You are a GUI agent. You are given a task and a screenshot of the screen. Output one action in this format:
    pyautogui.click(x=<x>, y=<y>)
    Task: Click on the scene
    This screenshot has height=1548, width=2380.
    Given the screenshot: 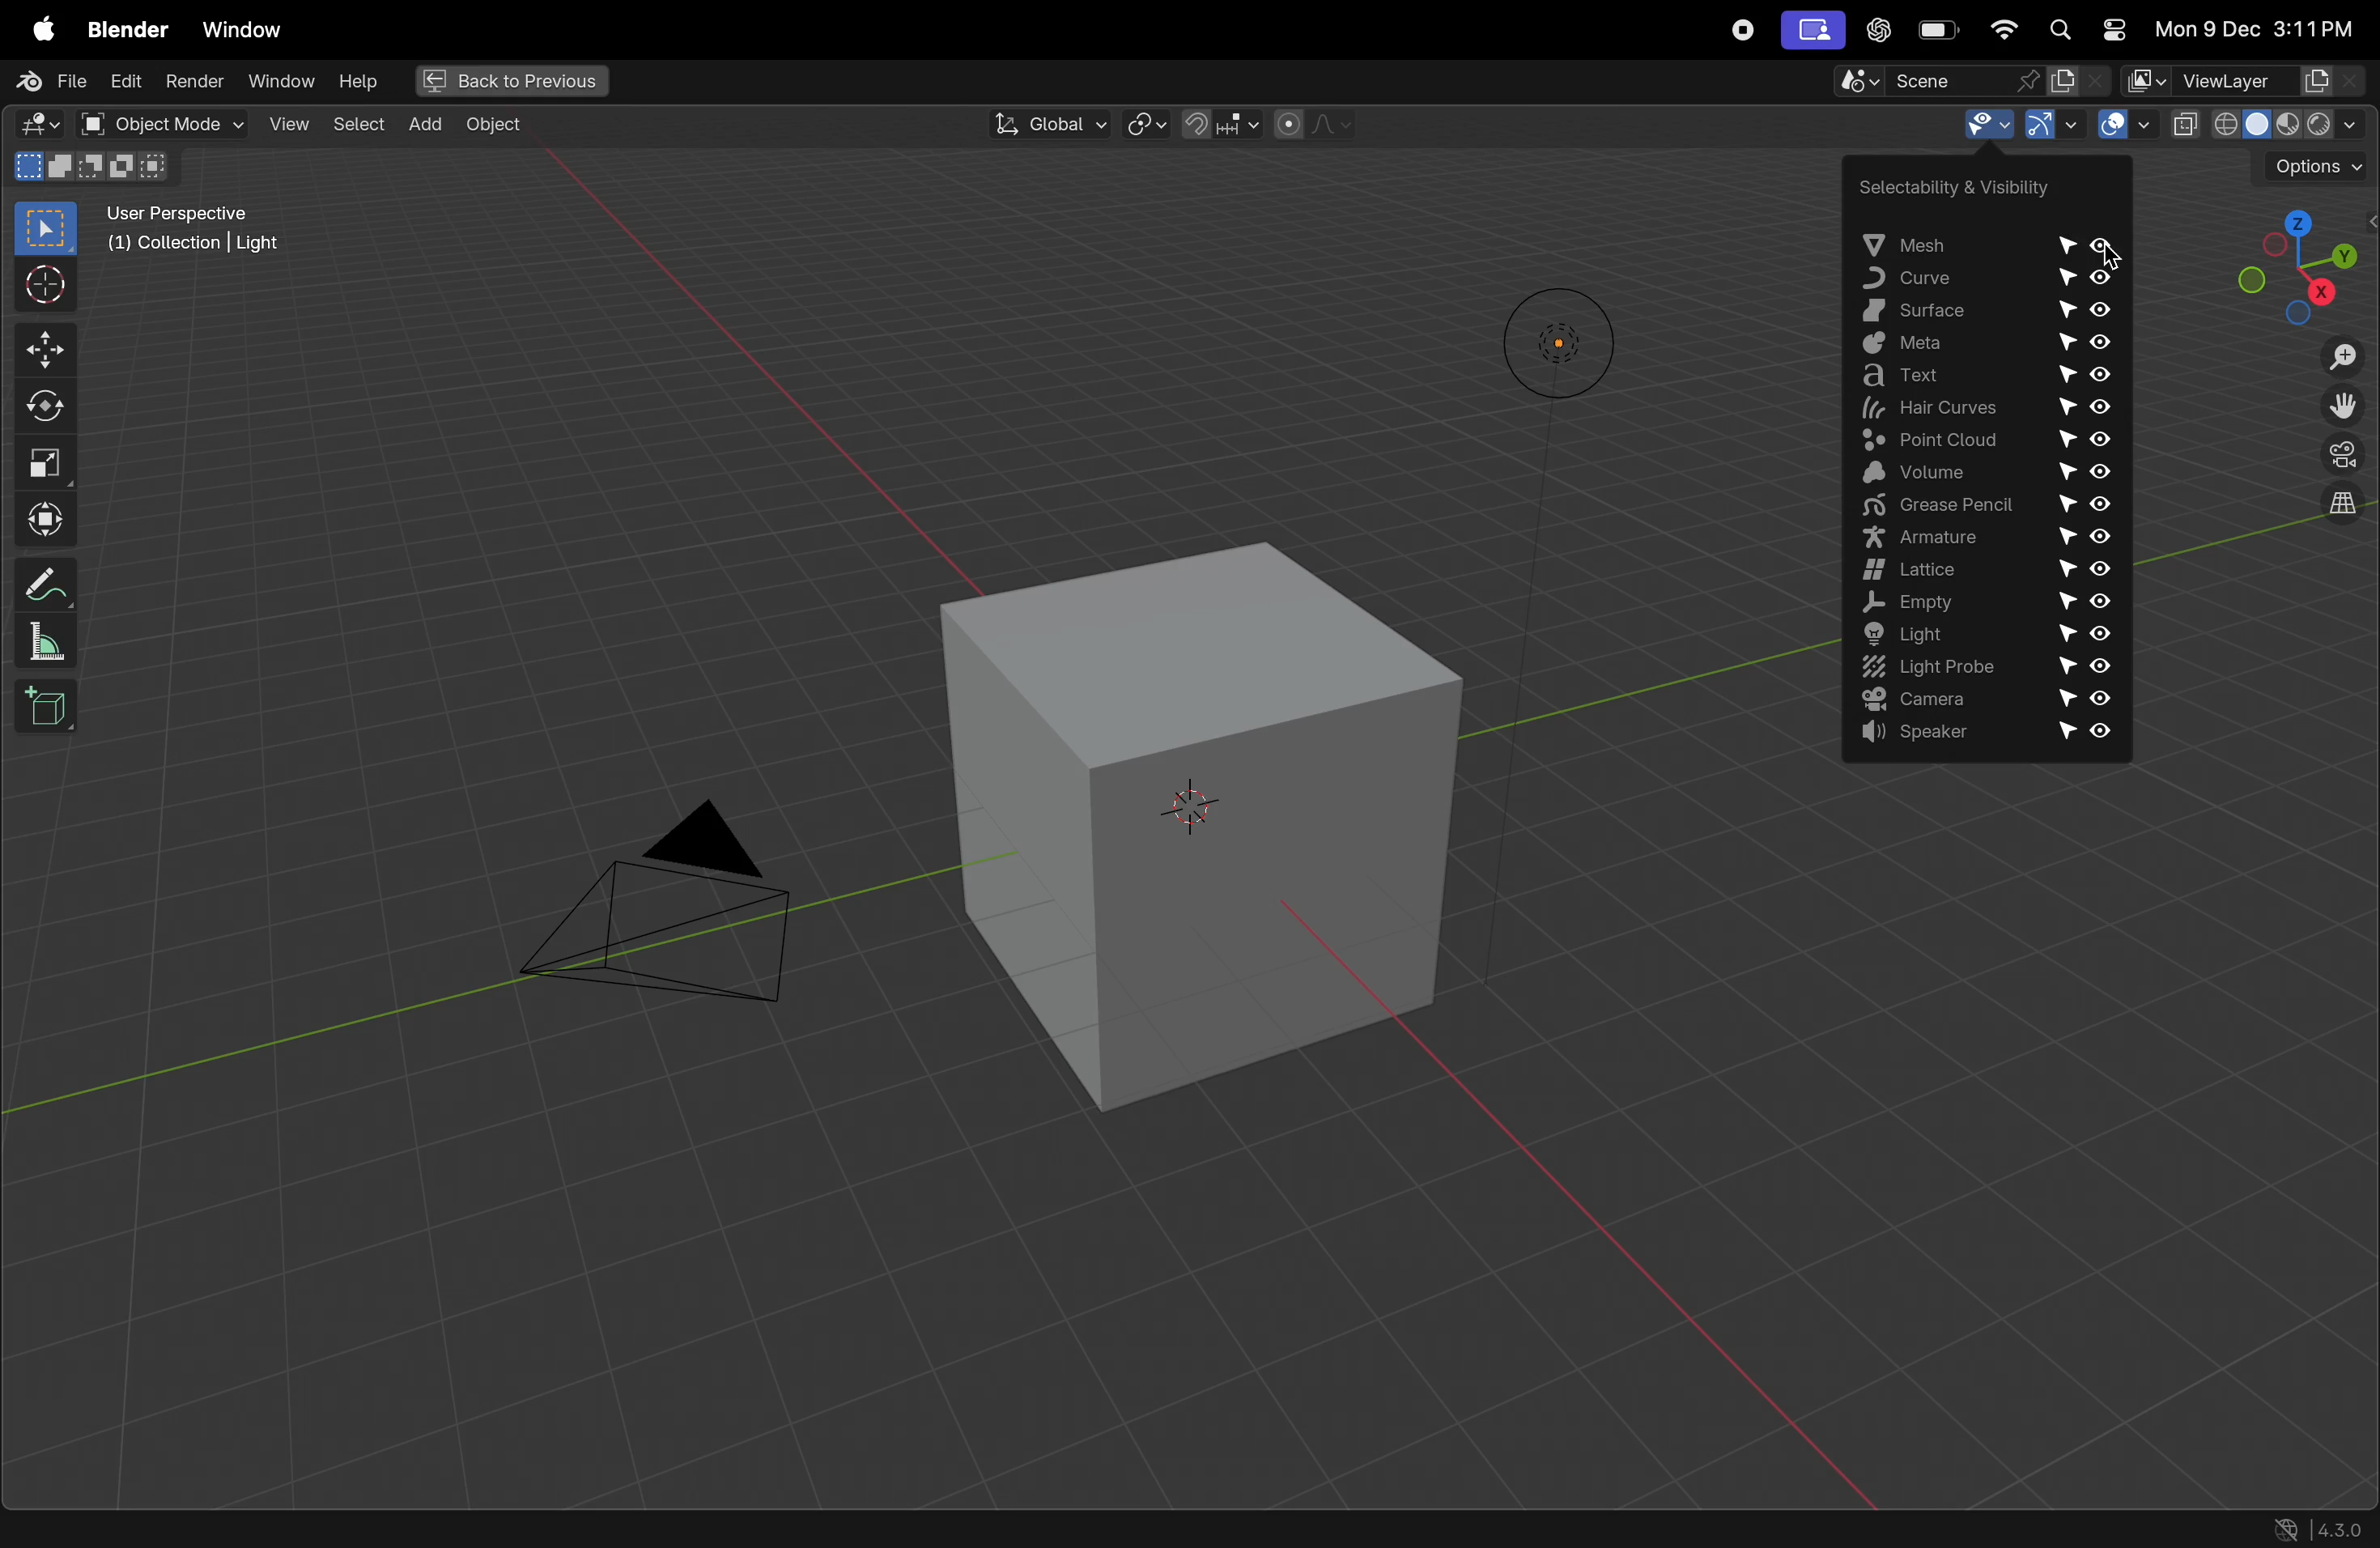 What is the action you would take?
    pyautogui.click(x=1957, y=80)
    